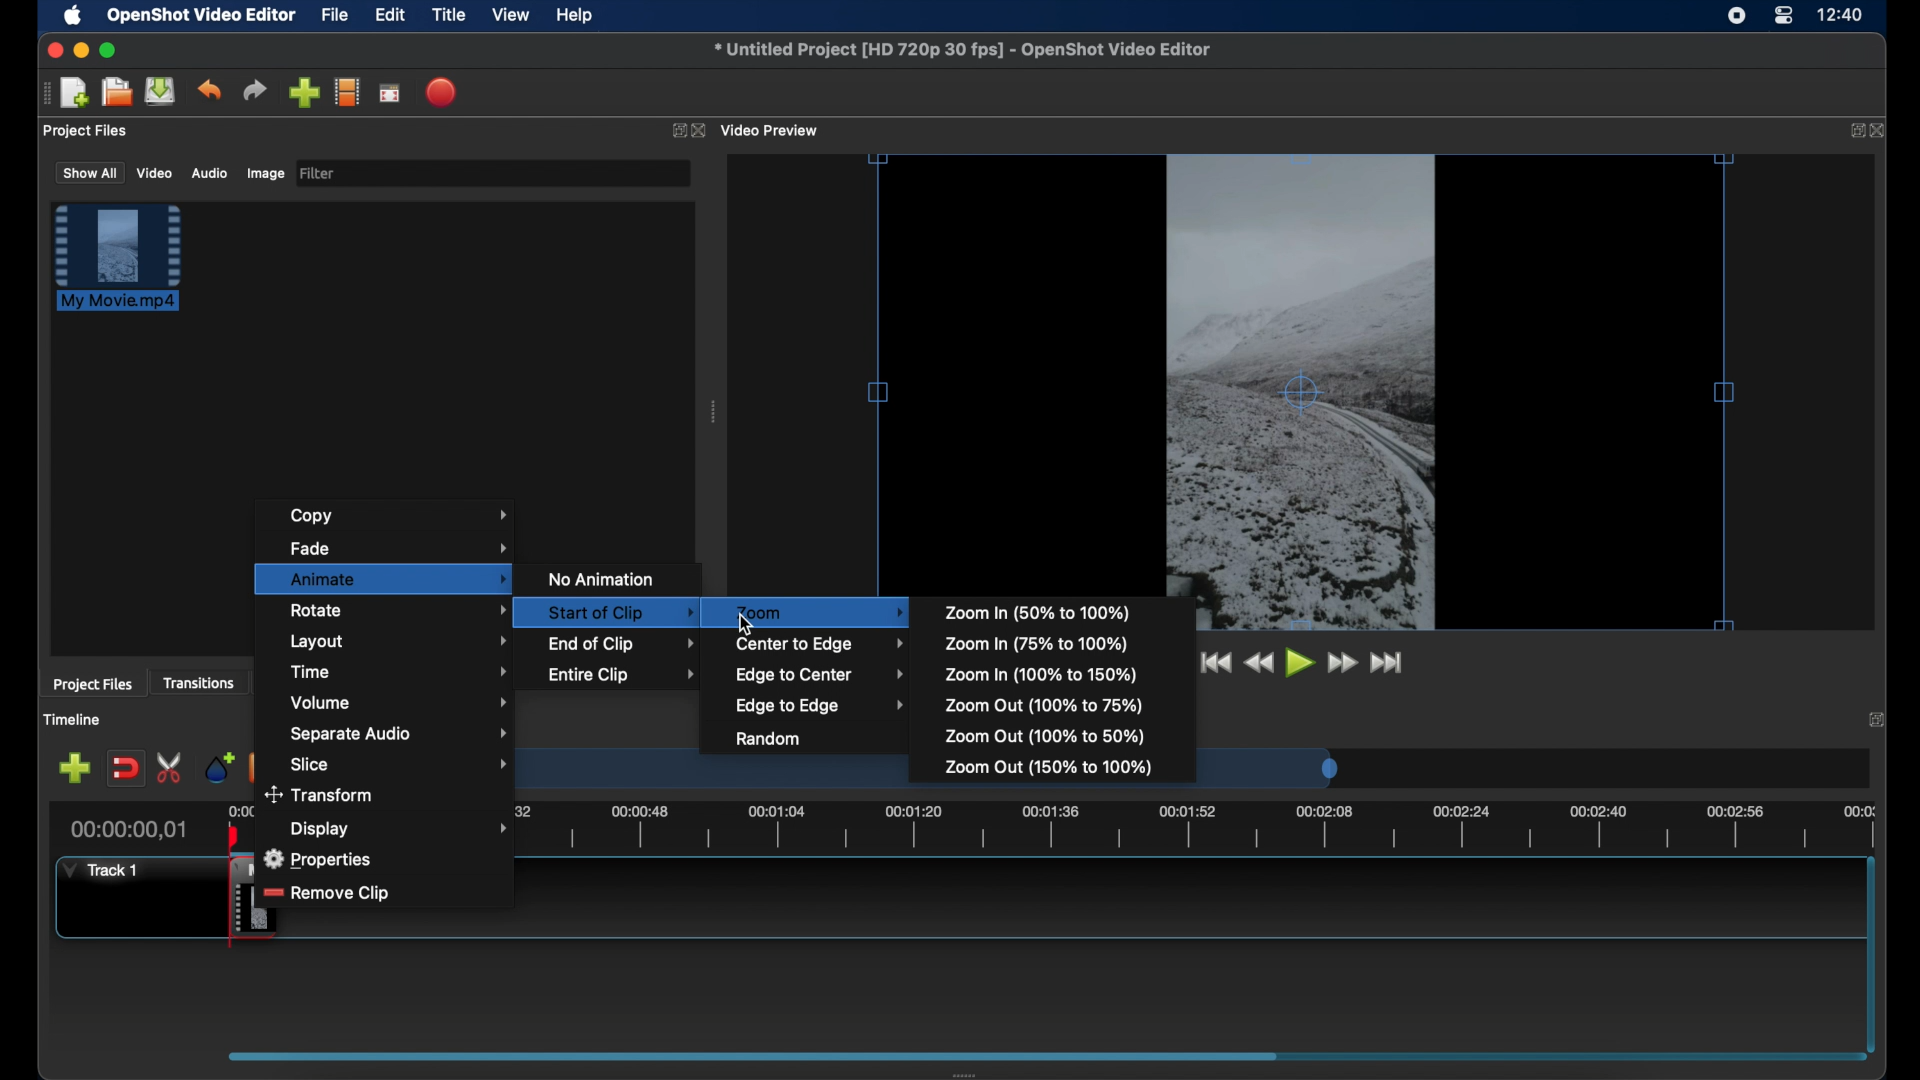 This screenshot has height=1080, width=1920. Describe the element at coordinates (1300, 393) in the screenshot. I see `video cursor` at that location.